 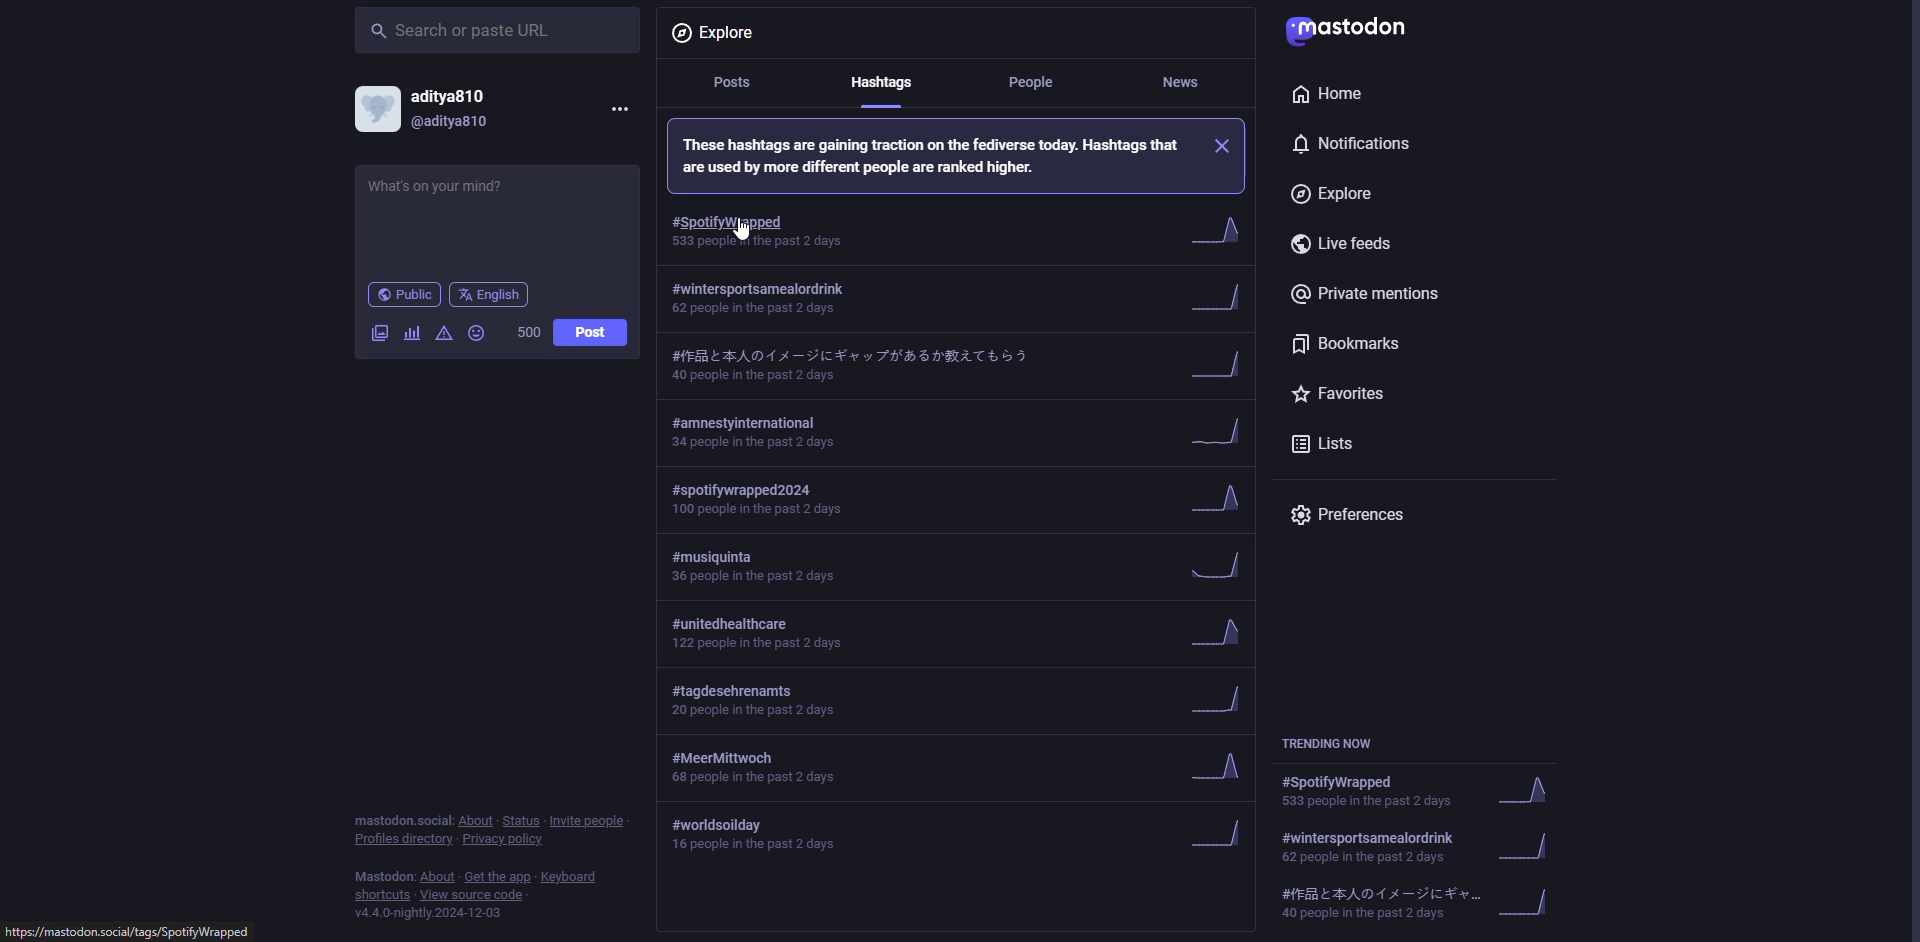 What do you see at coordinates (1218, 433) in the screenshot?
I see `trend` at bounding box center [1218, 433].